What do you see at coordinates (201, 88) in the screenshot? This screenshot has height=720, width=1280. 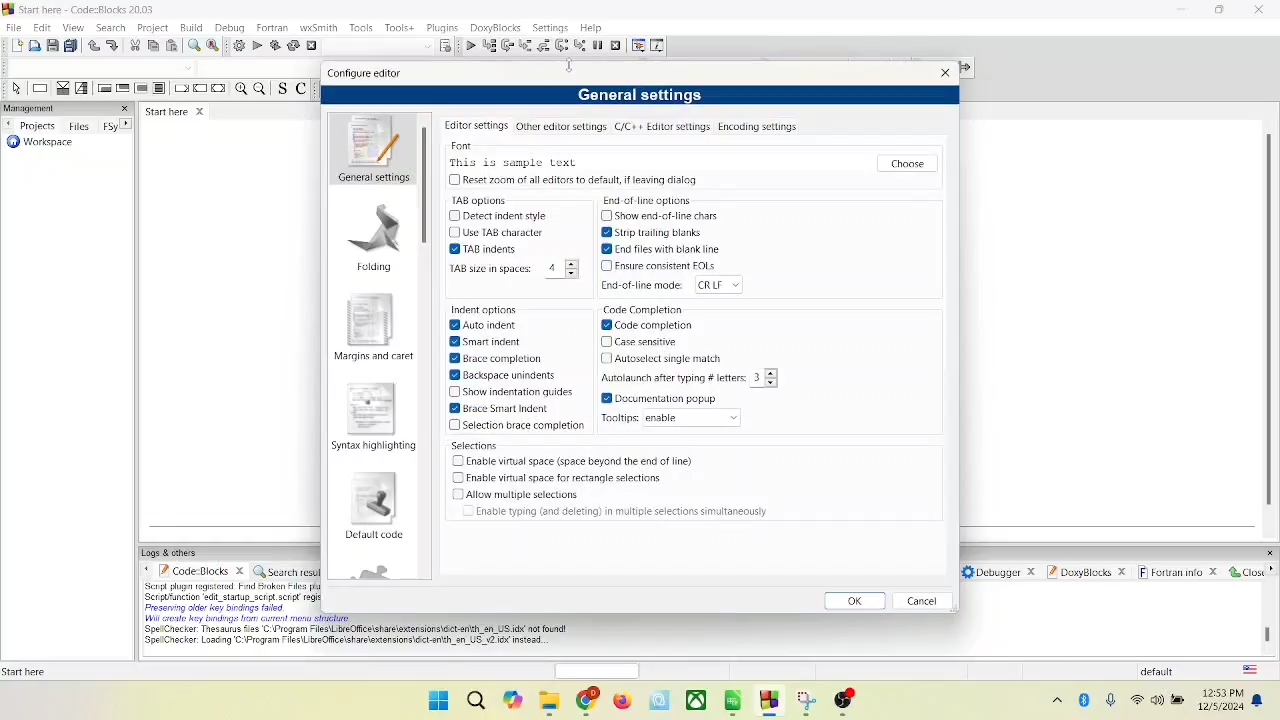 I see `continue instruction` at bounding box center [201, 88].